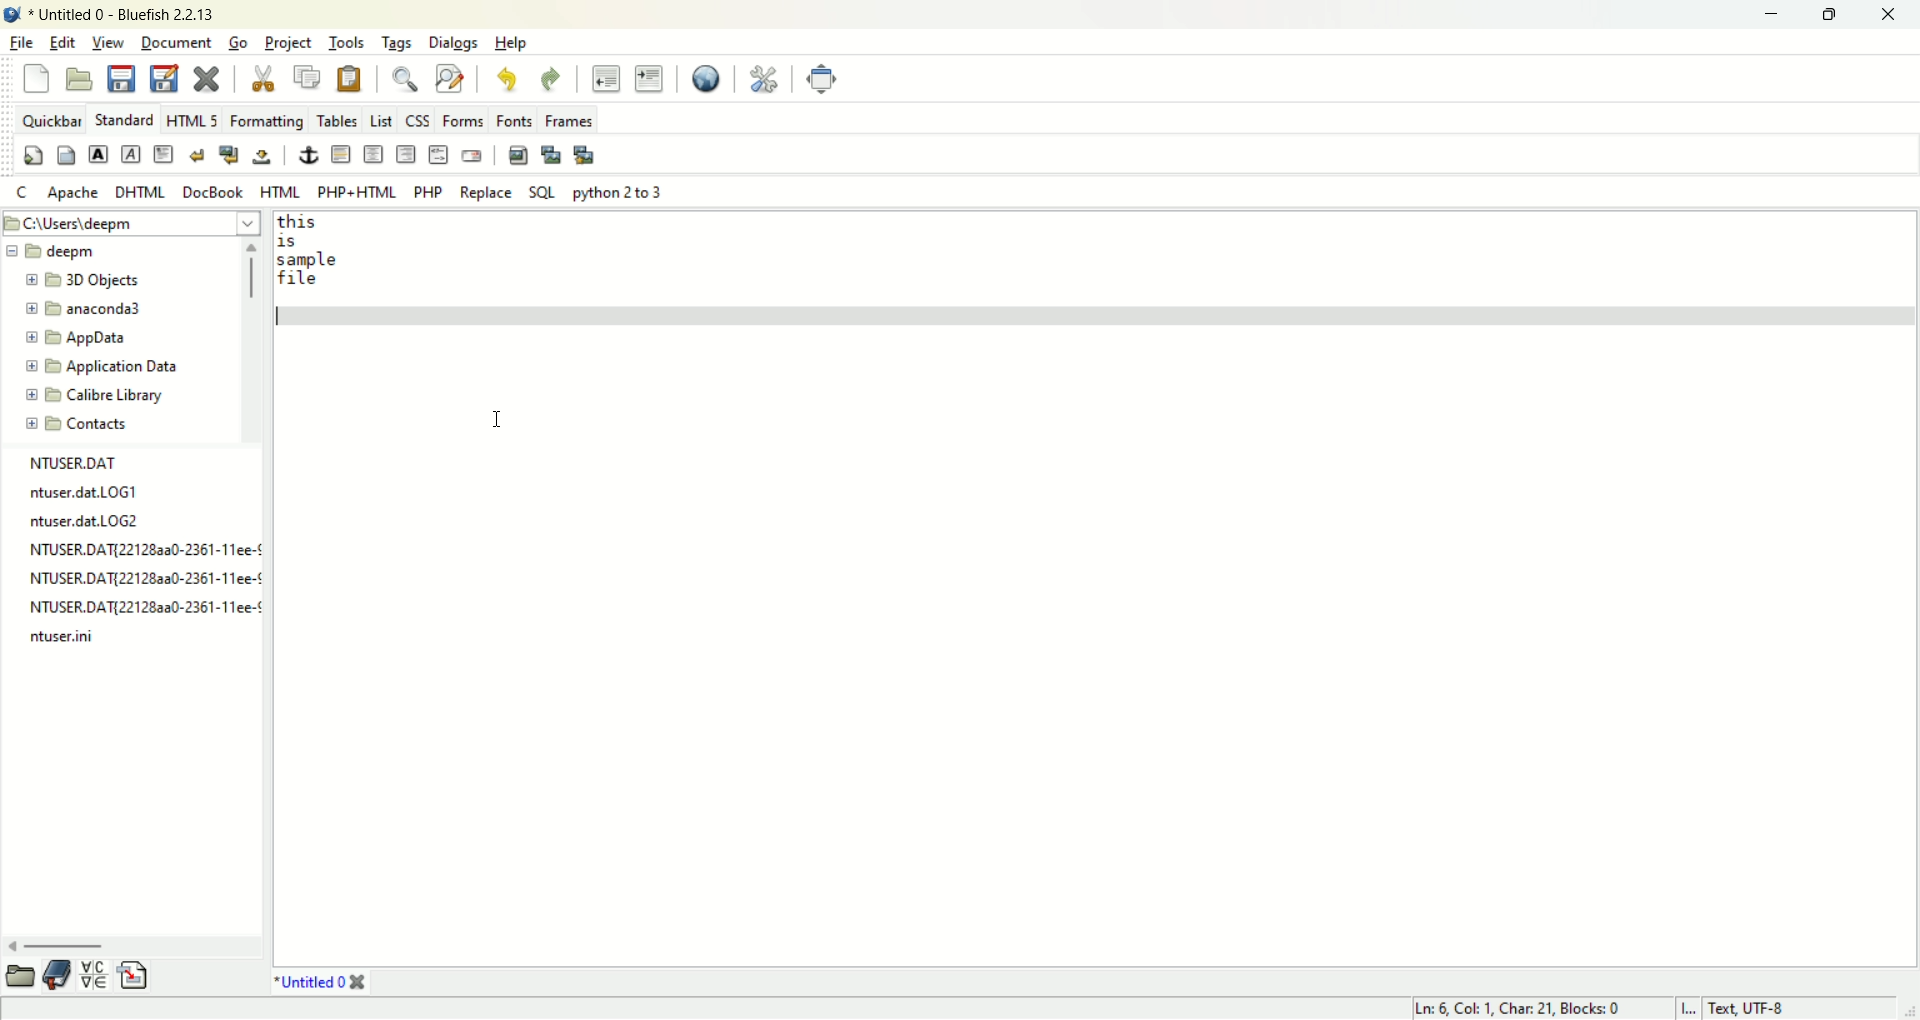 This screenshot has height=1020, width=1920. I want to click on edit, so click(66, 42).